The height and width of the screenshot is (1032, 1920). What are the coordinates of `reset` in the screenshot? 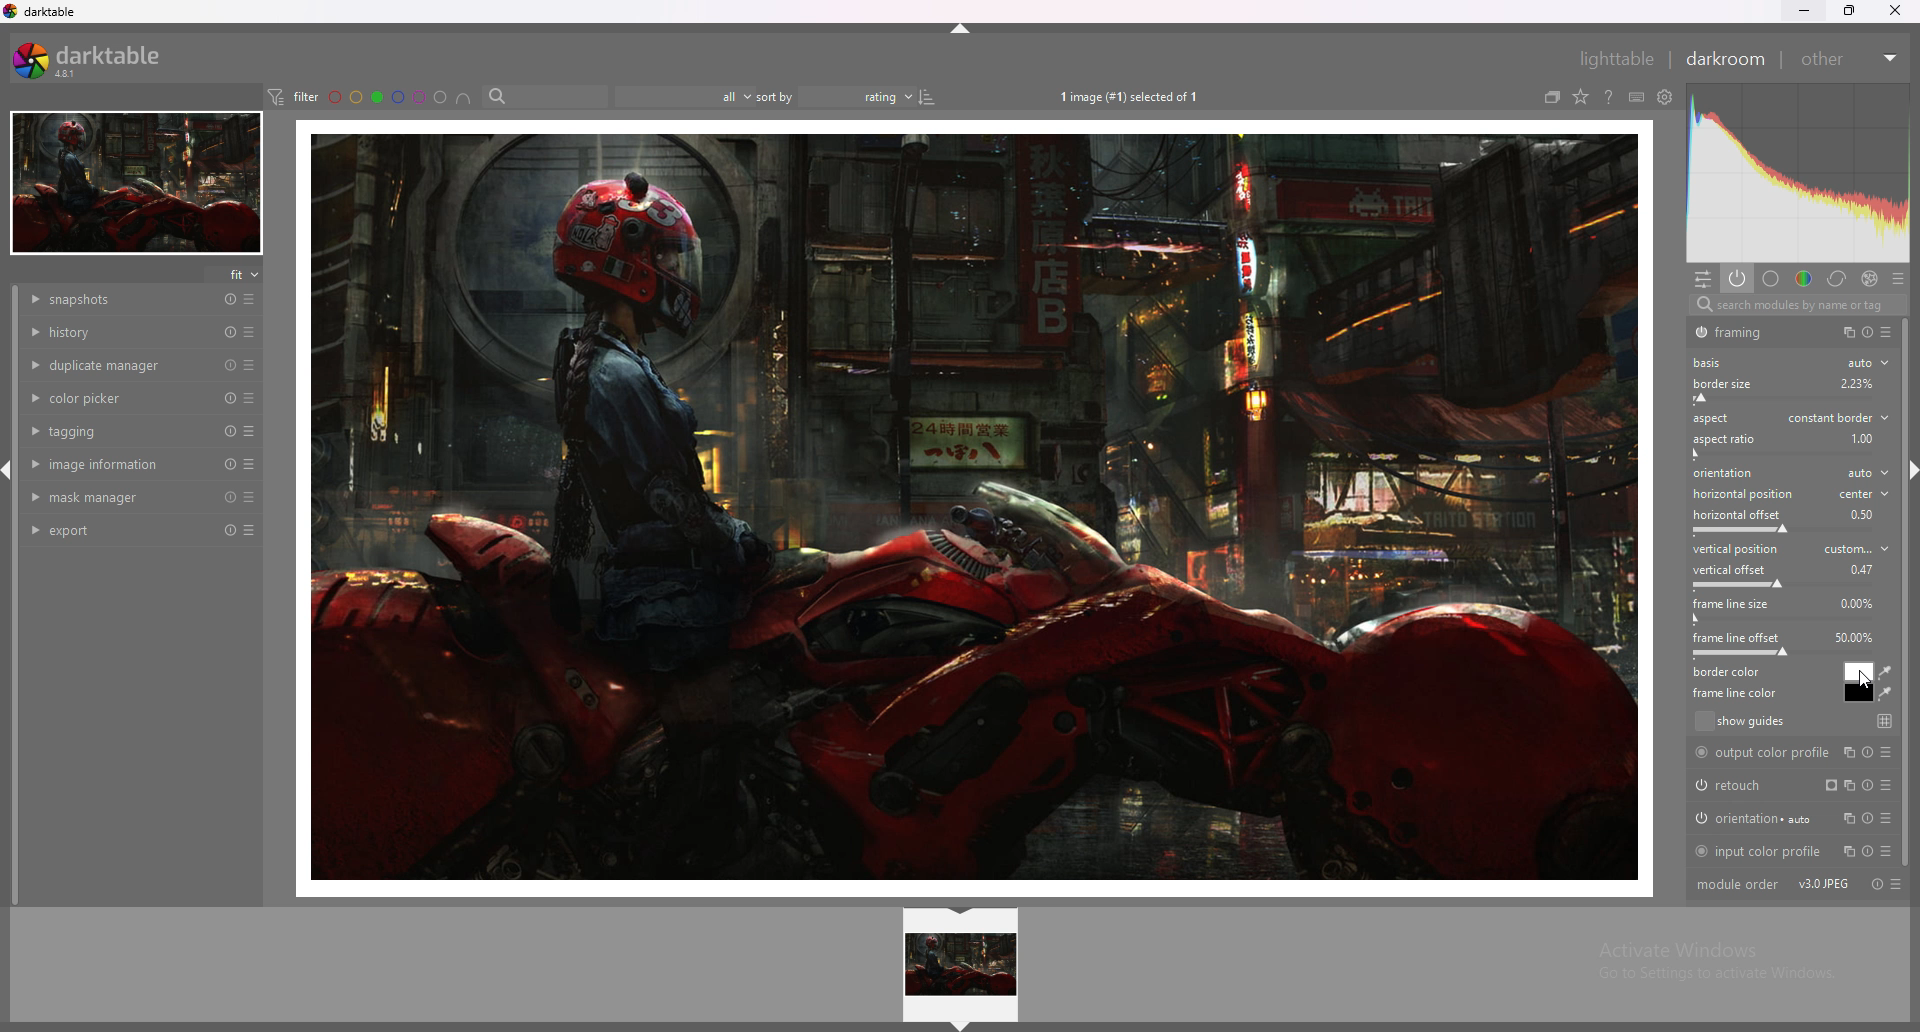 It's located at (228, 332).